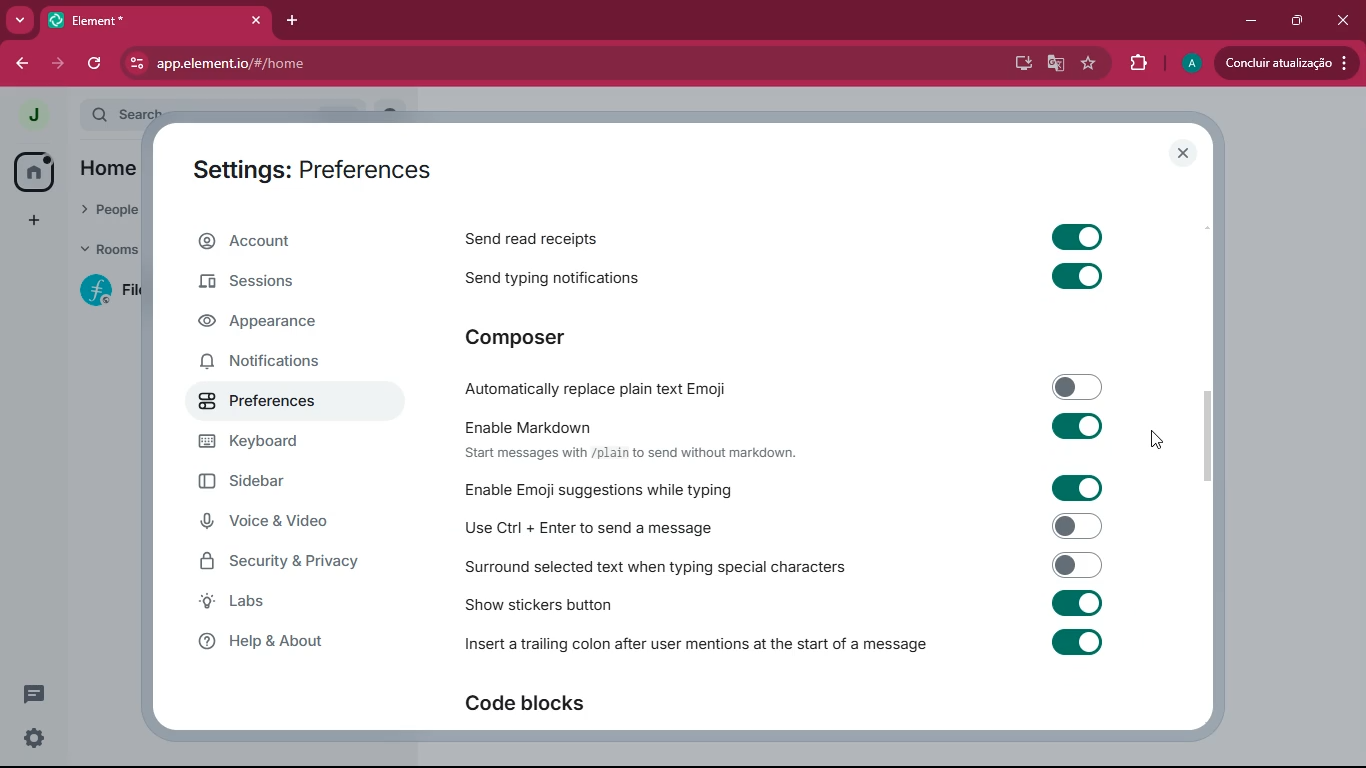 This screenshot has height=768, width=1366. I want to click on sidebar, so click(292, 482).